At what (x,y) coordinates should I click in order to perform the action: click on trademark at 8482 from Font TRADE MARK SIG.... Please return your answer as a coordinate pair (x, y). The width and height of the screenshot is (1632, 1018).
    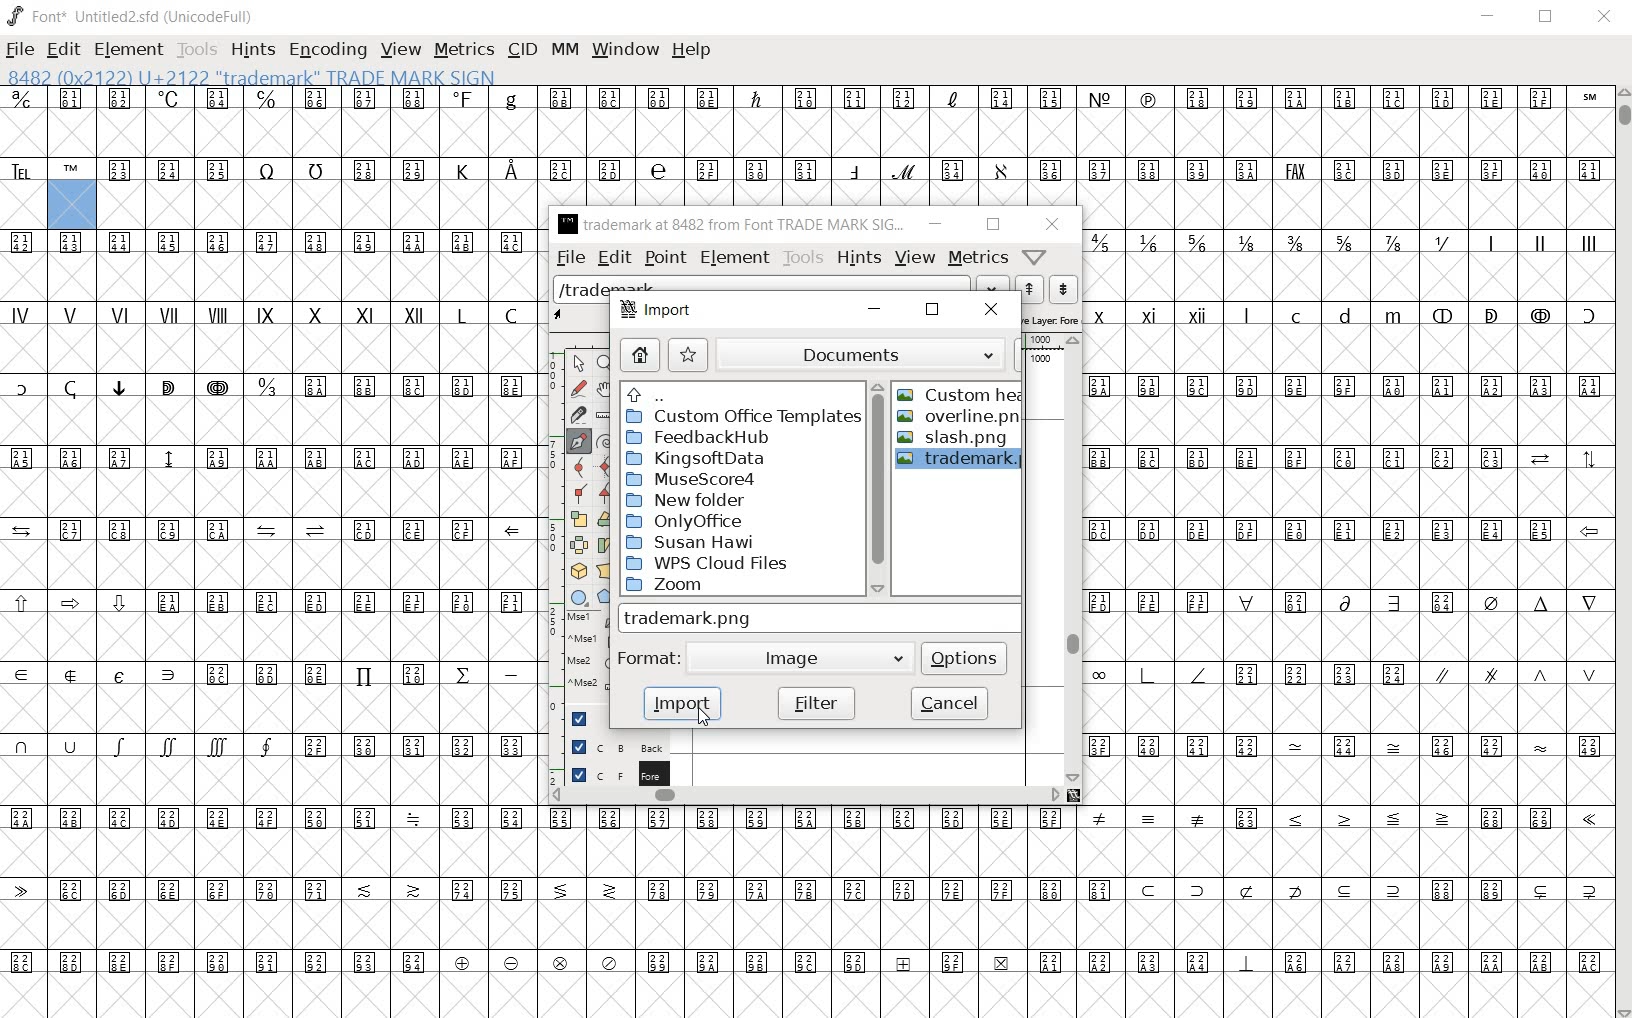
    Looking at the image, I should click on (732, 225).